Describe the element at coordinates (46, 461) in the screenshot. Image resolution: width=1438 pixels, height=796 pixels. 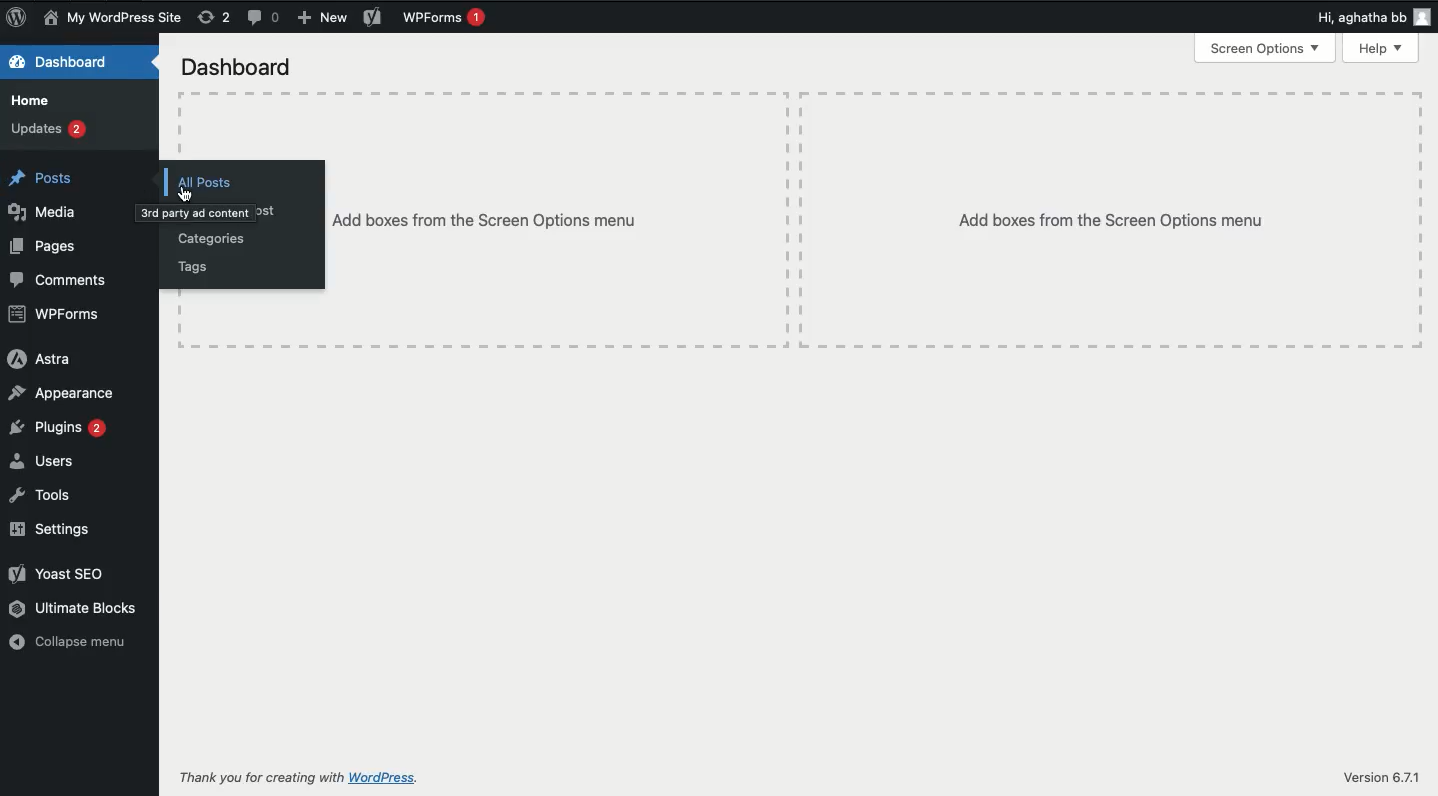
I see `Users` at that location.